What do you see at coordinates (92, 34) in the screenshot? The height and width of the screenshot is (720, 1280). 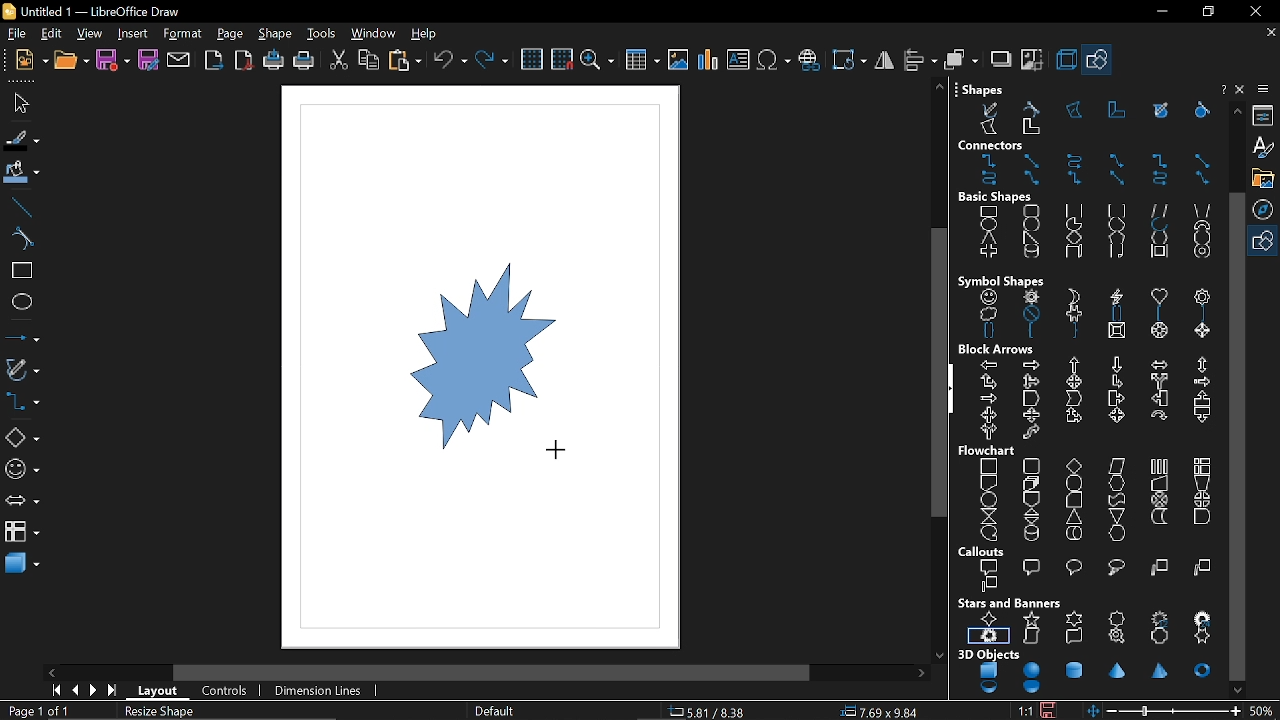 I see `view` at bounding box center [92, 34].